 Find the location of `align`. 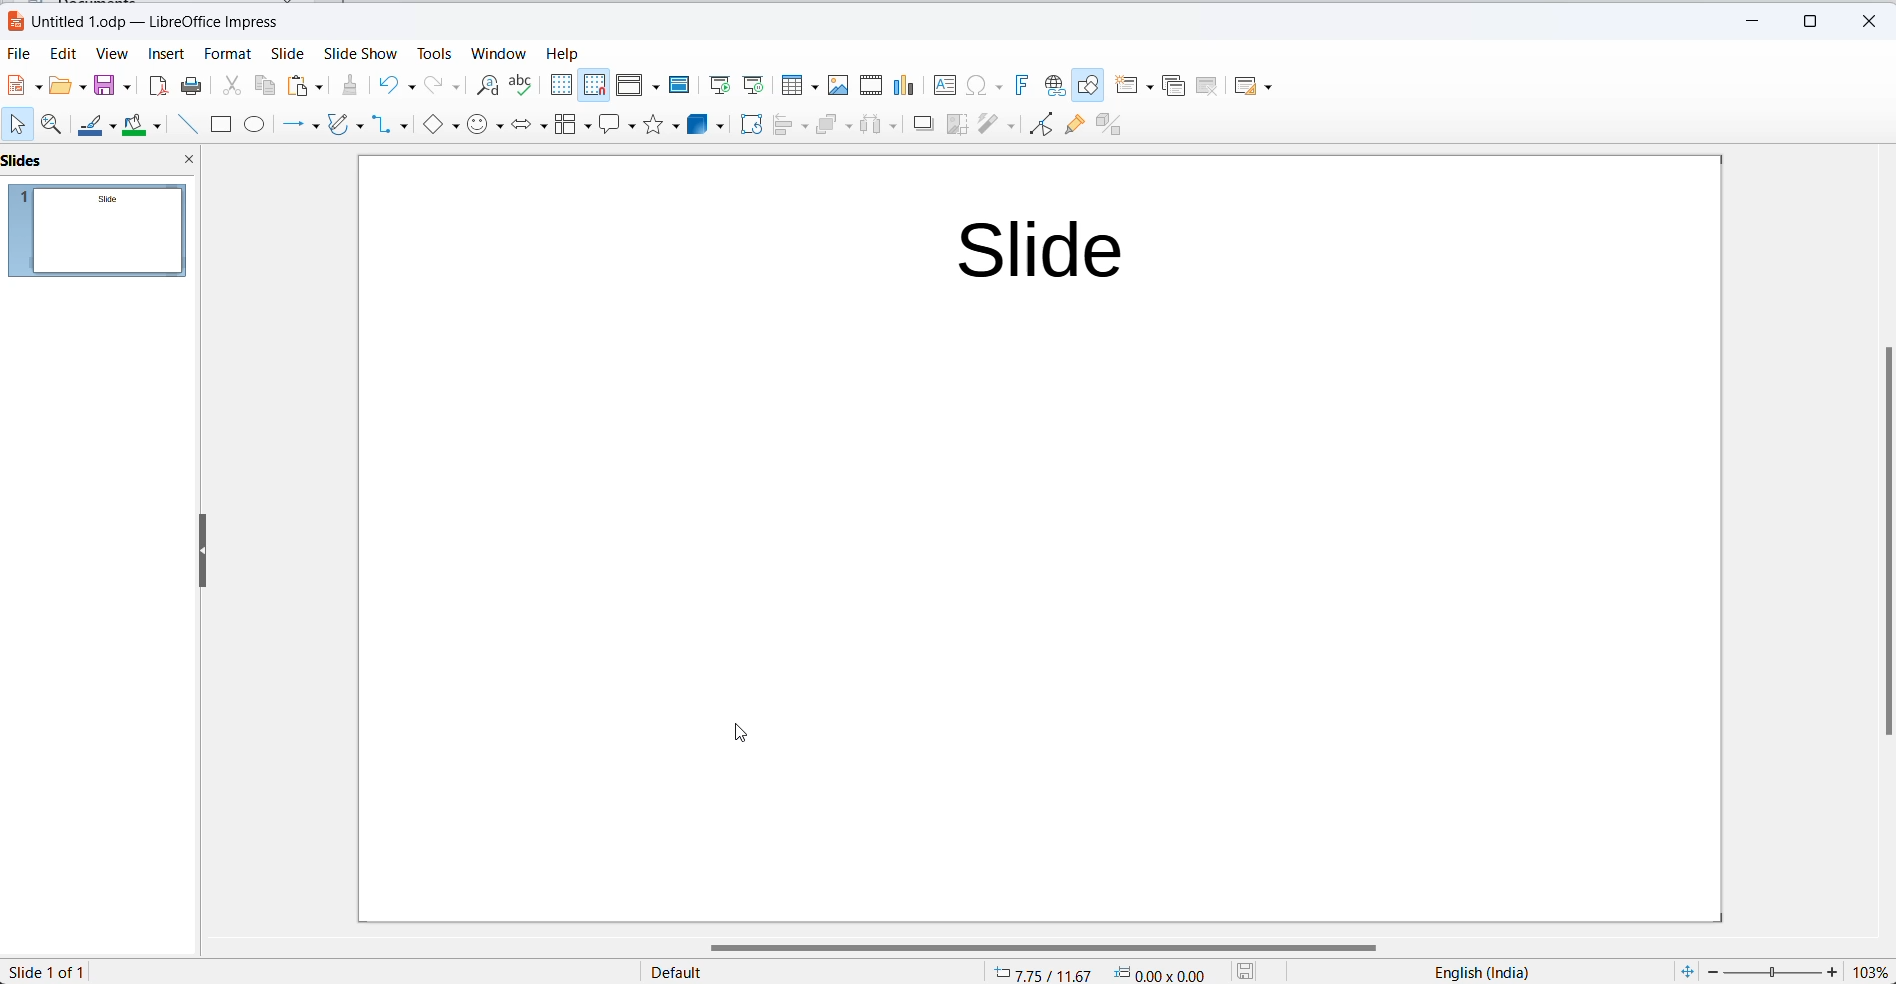

align is located at coordinates (789, 128).